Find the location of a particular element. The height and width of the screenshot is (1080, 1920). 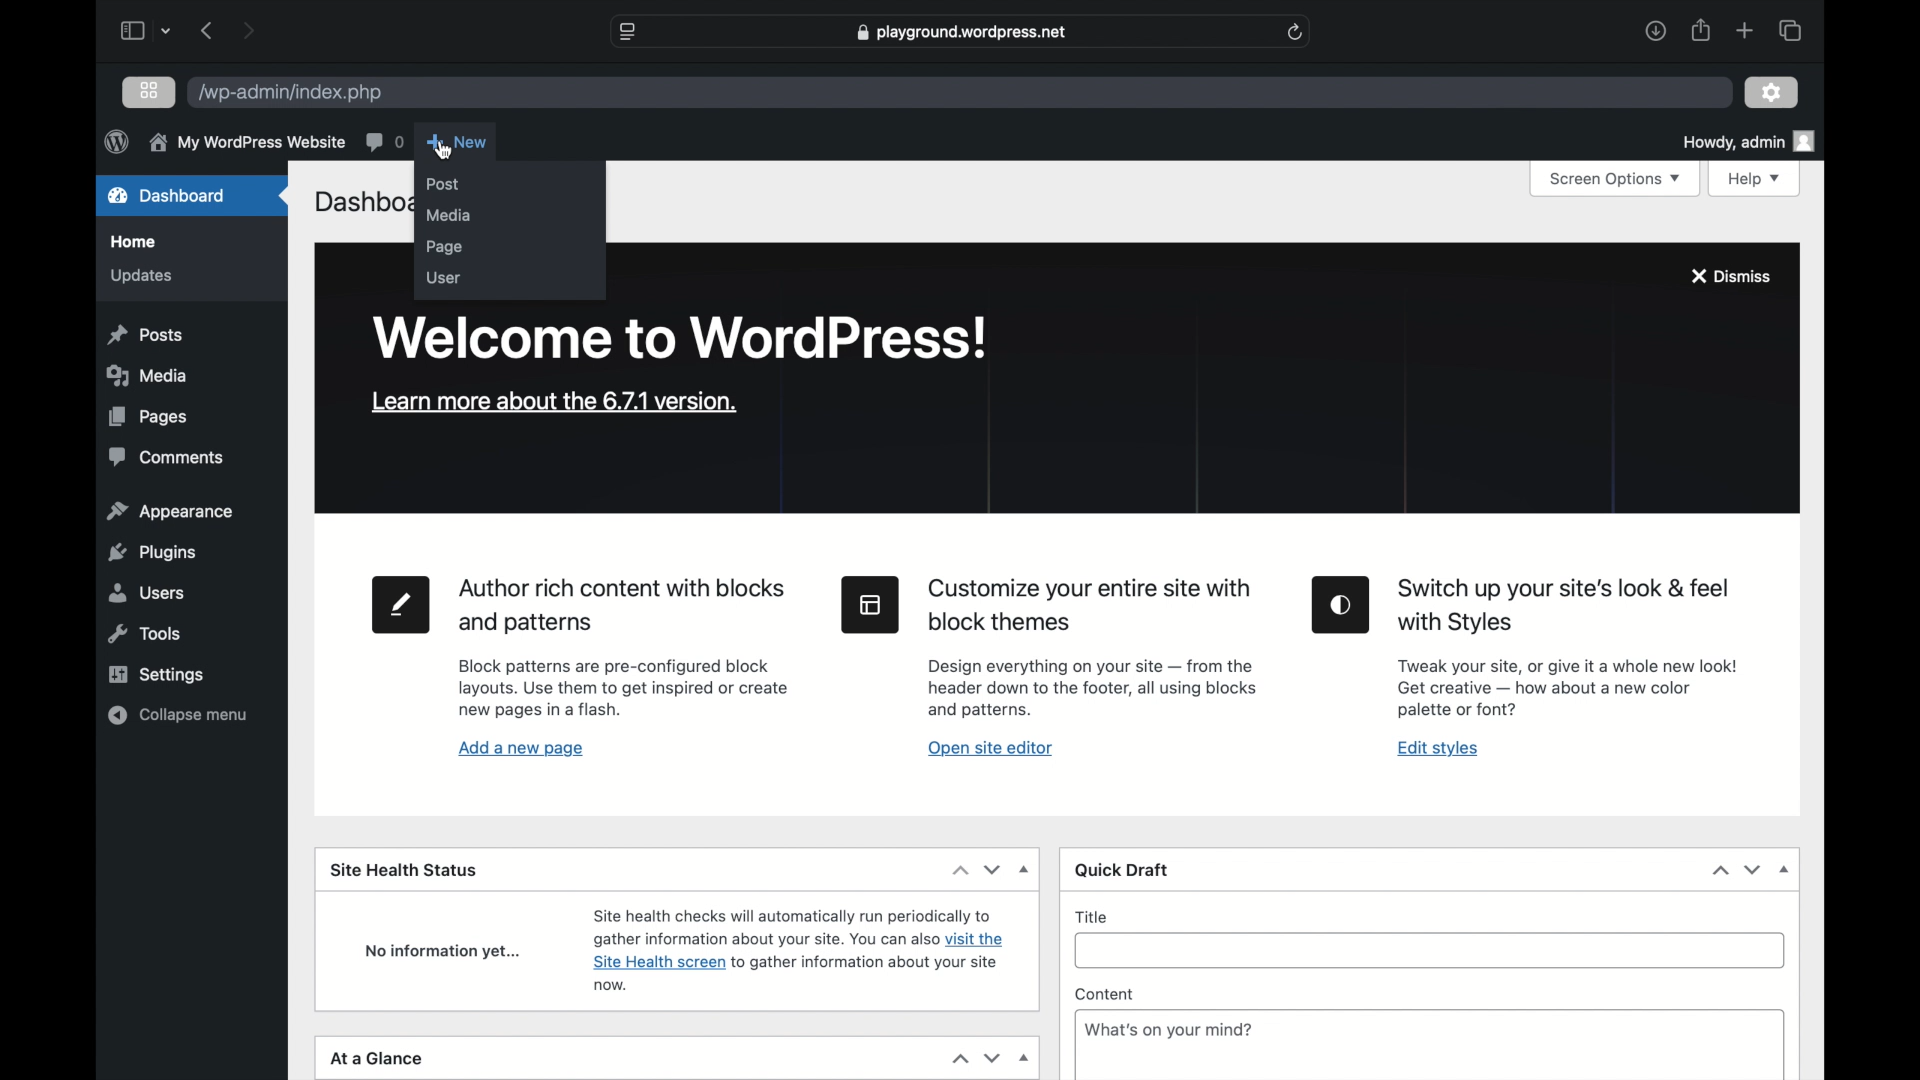

next page is located at coordinates (248, 30).